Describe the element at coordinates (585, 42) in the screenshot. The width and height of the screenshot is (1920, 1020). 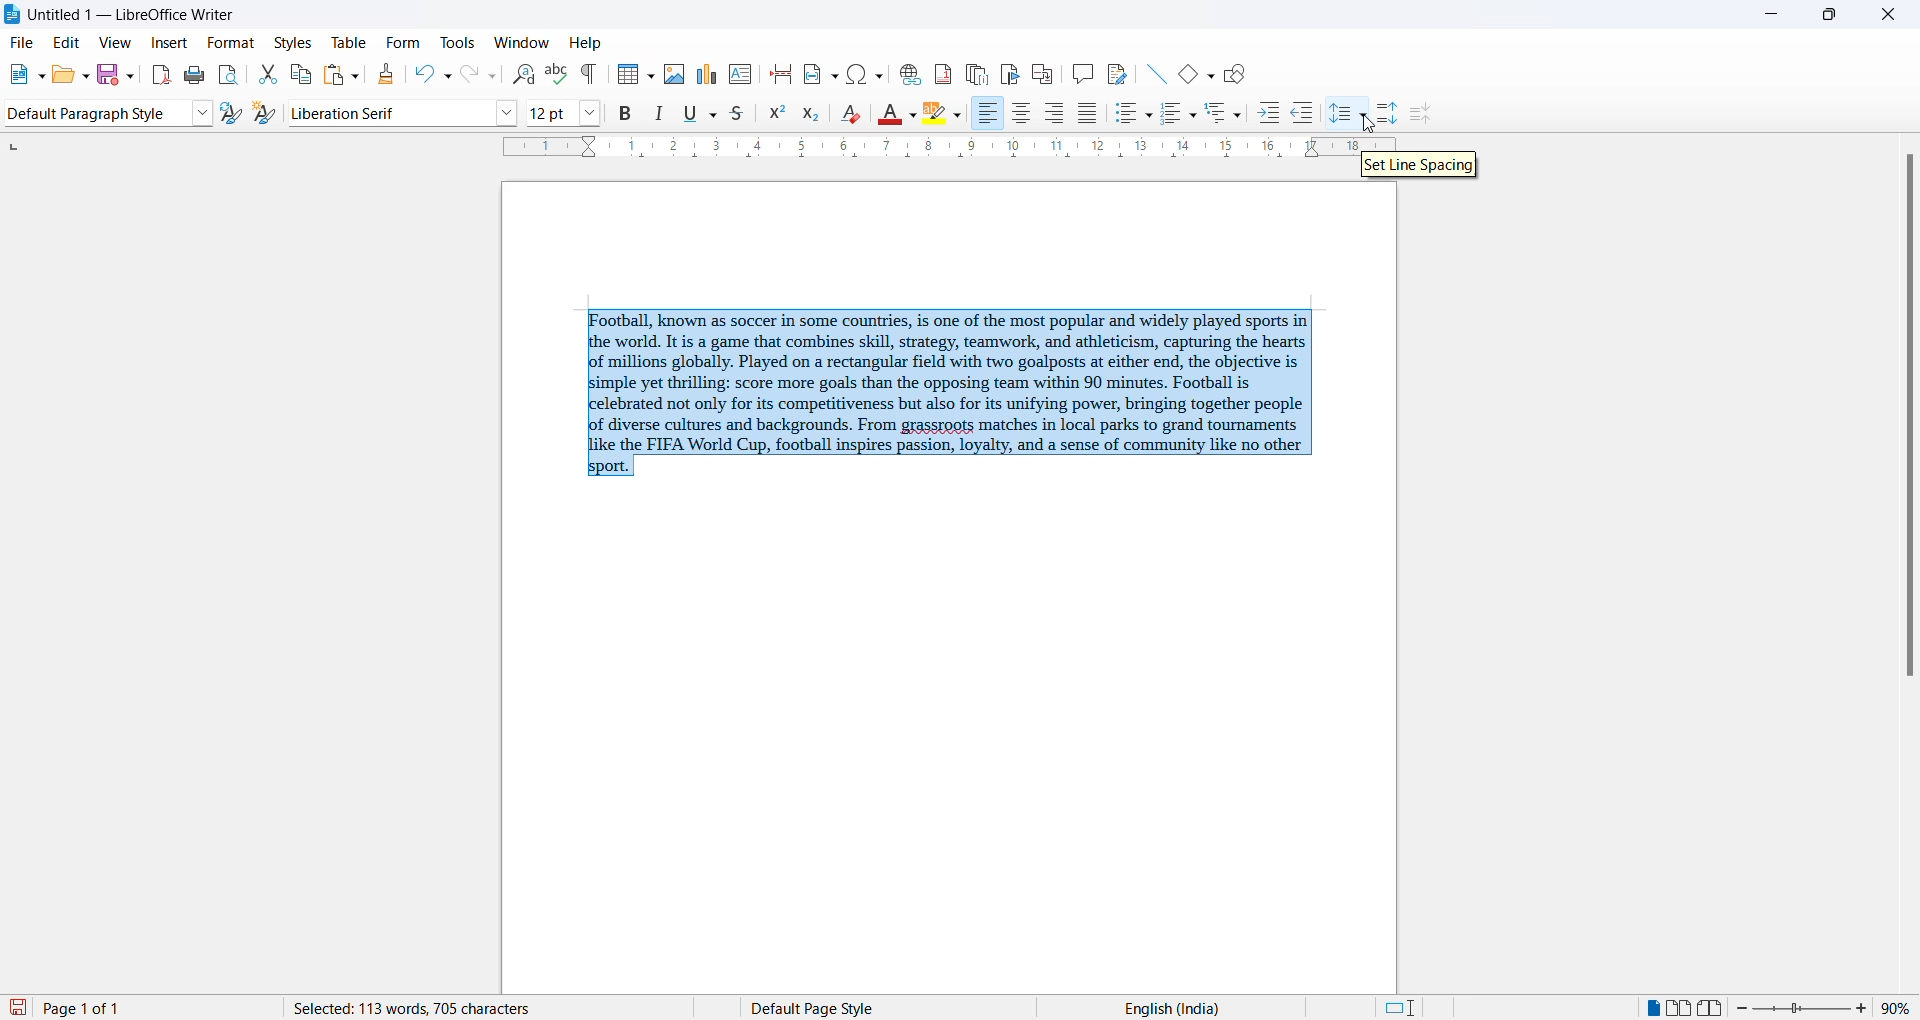
I see `help` at that location.